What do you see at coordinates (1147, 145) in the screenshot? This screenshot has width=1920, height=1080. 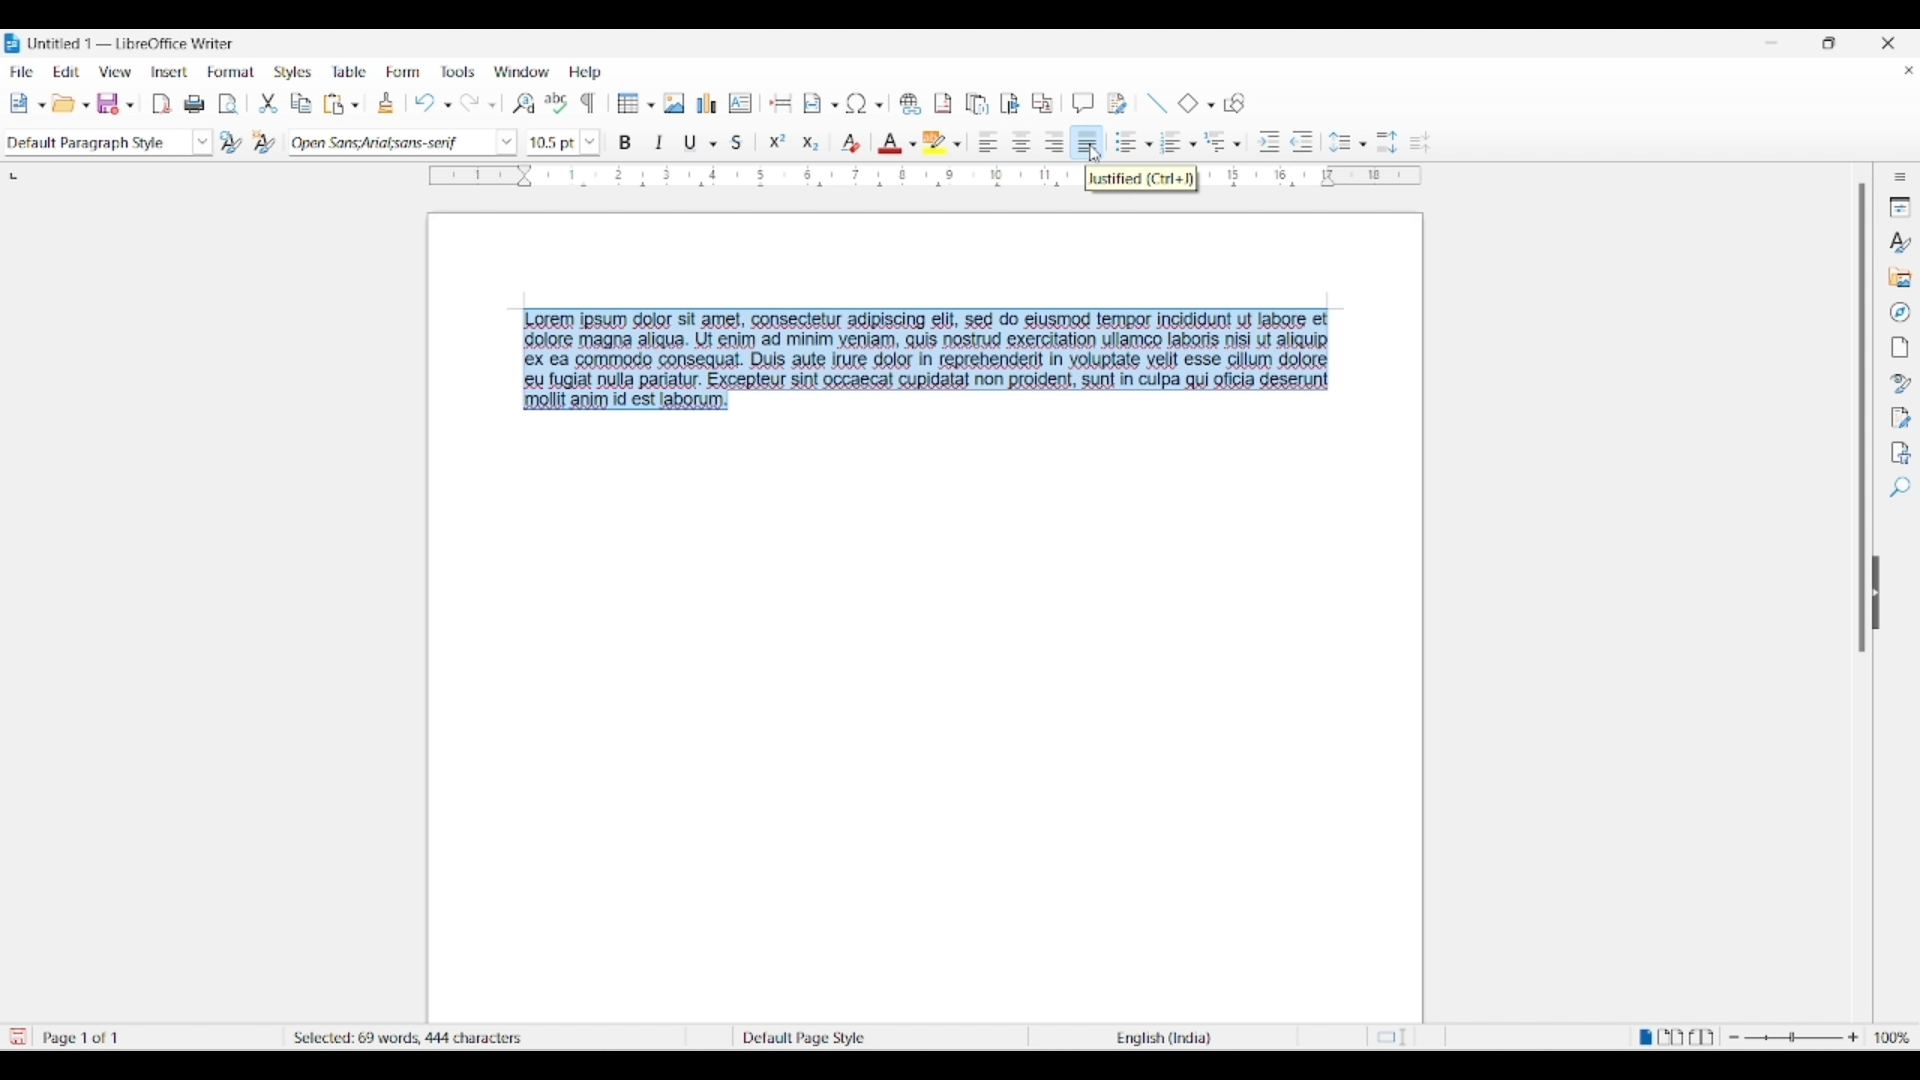 I see `Toggle unordered list options` at bounding box center [1147, 145].